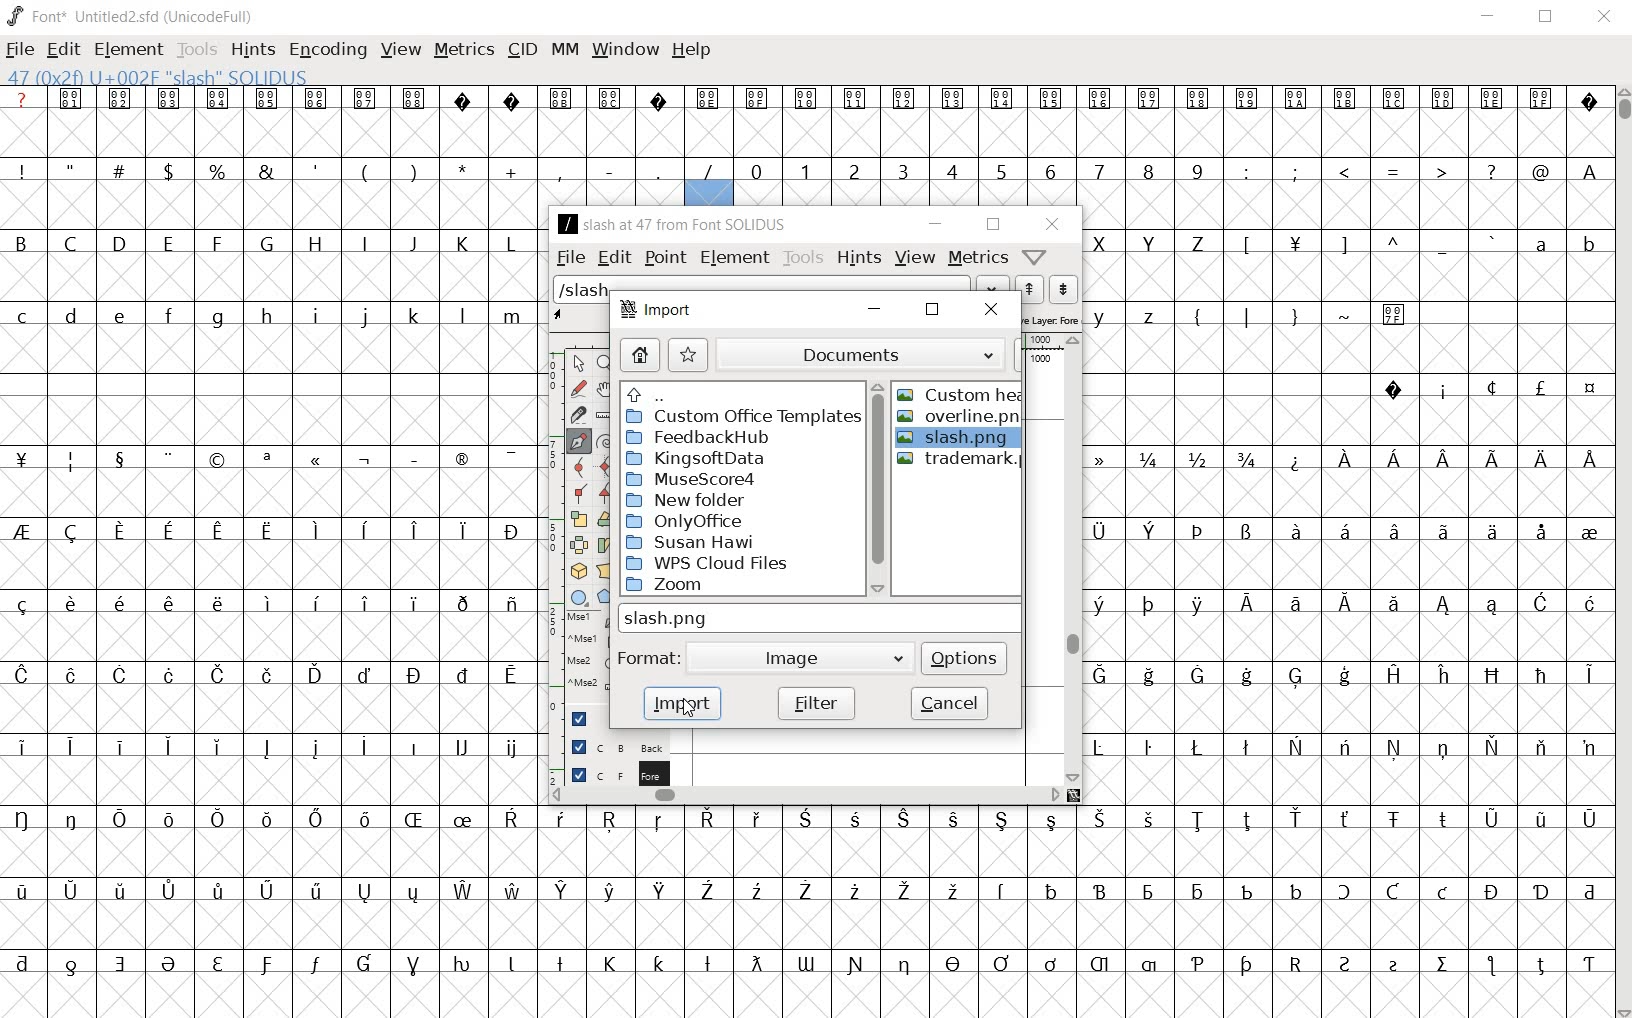 The image size is (1632, 1018). What do you see at coordinates (1560, 241) in the screenshot?
I see `a b` at bounding box center [1560, 241].